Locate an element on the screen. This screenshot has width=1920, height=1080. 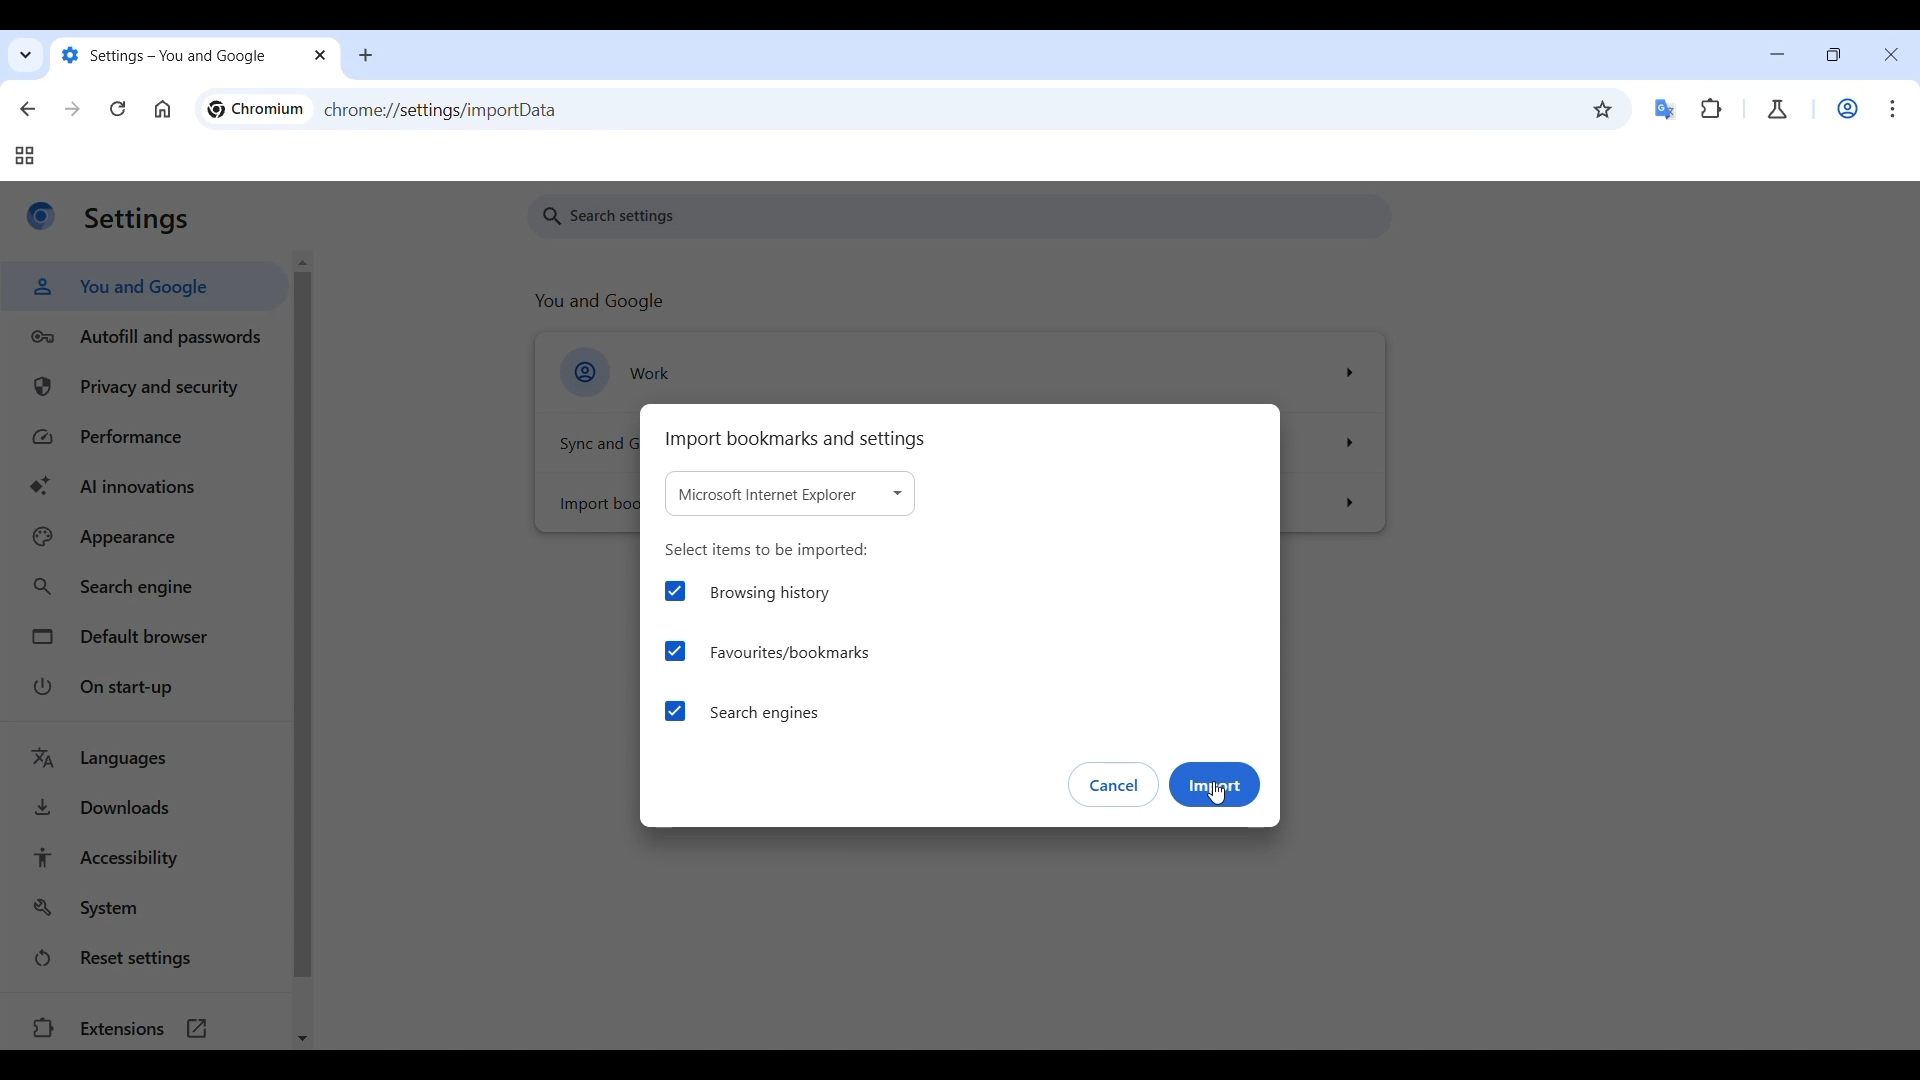
Search tabs is located at coordinates (27, 56).